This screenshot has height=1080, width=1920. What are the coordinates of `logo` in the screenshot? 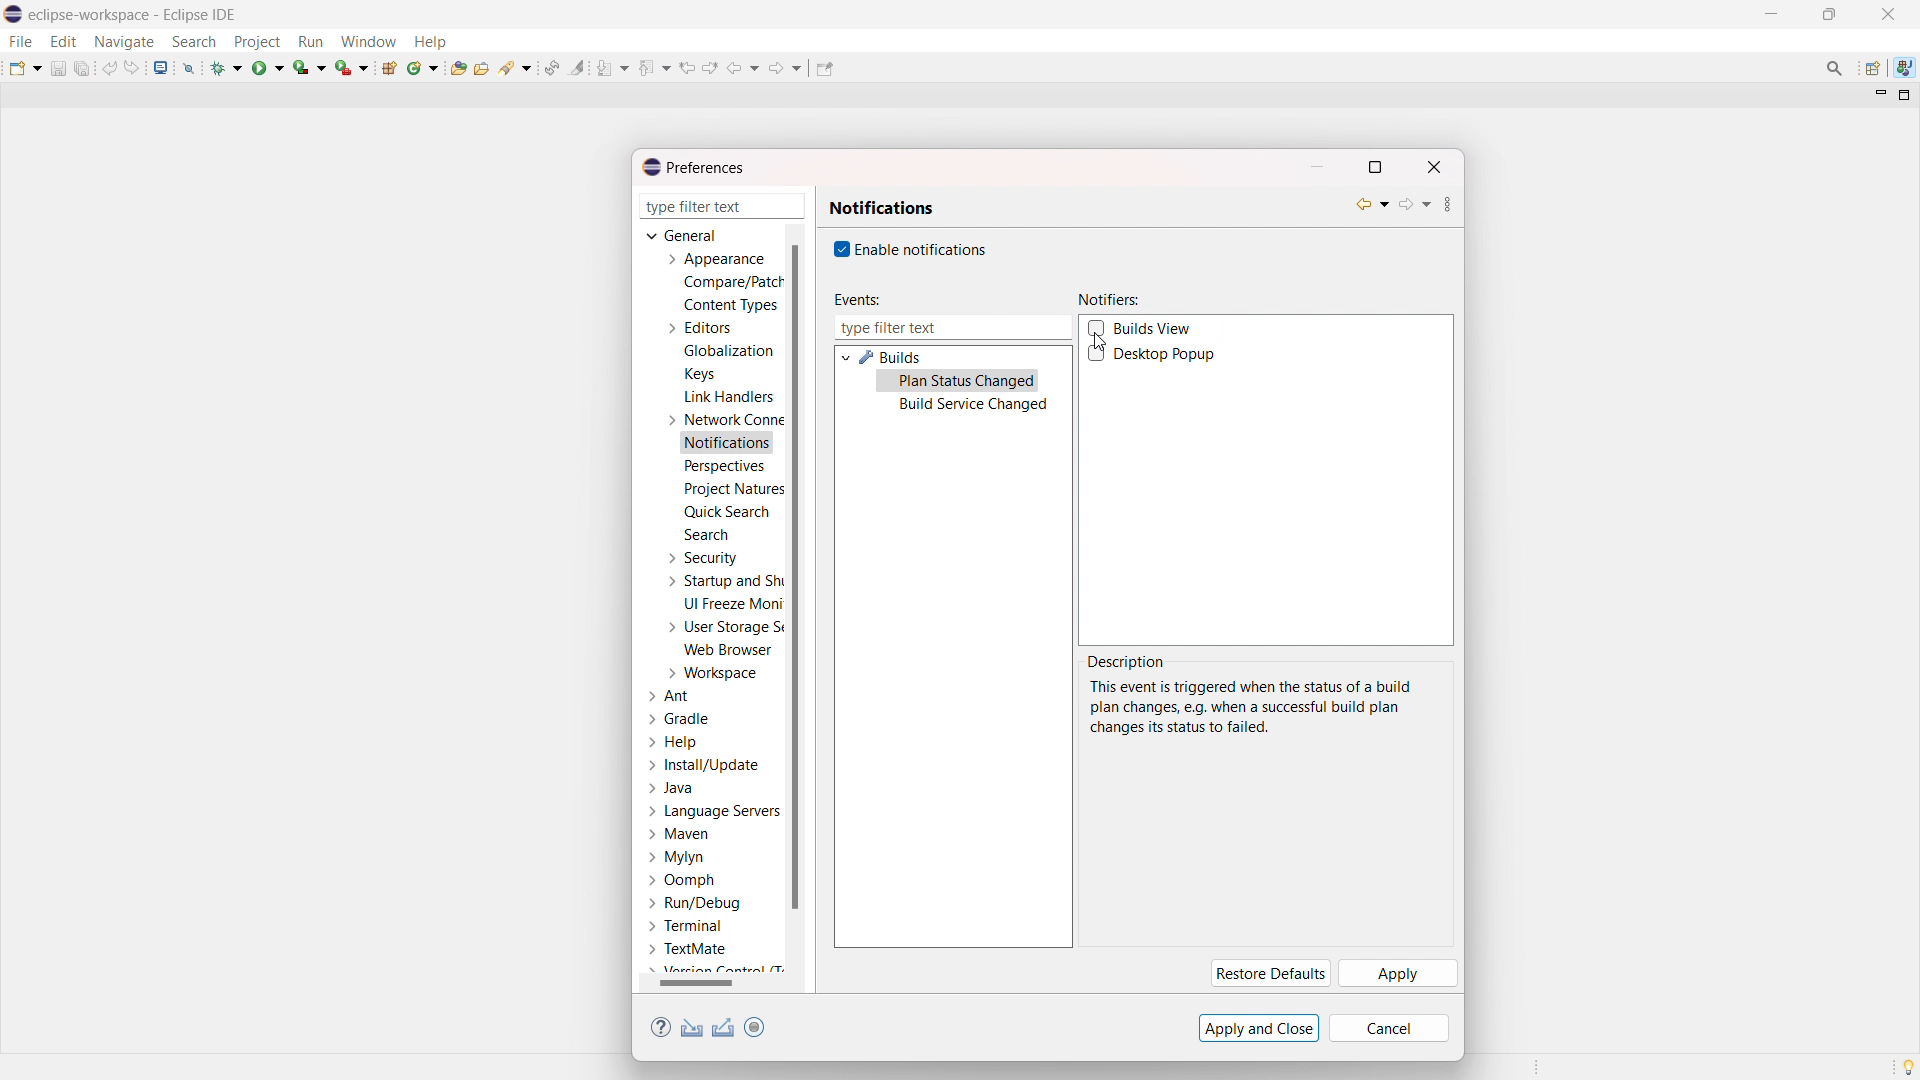 It's located at (14, 15).